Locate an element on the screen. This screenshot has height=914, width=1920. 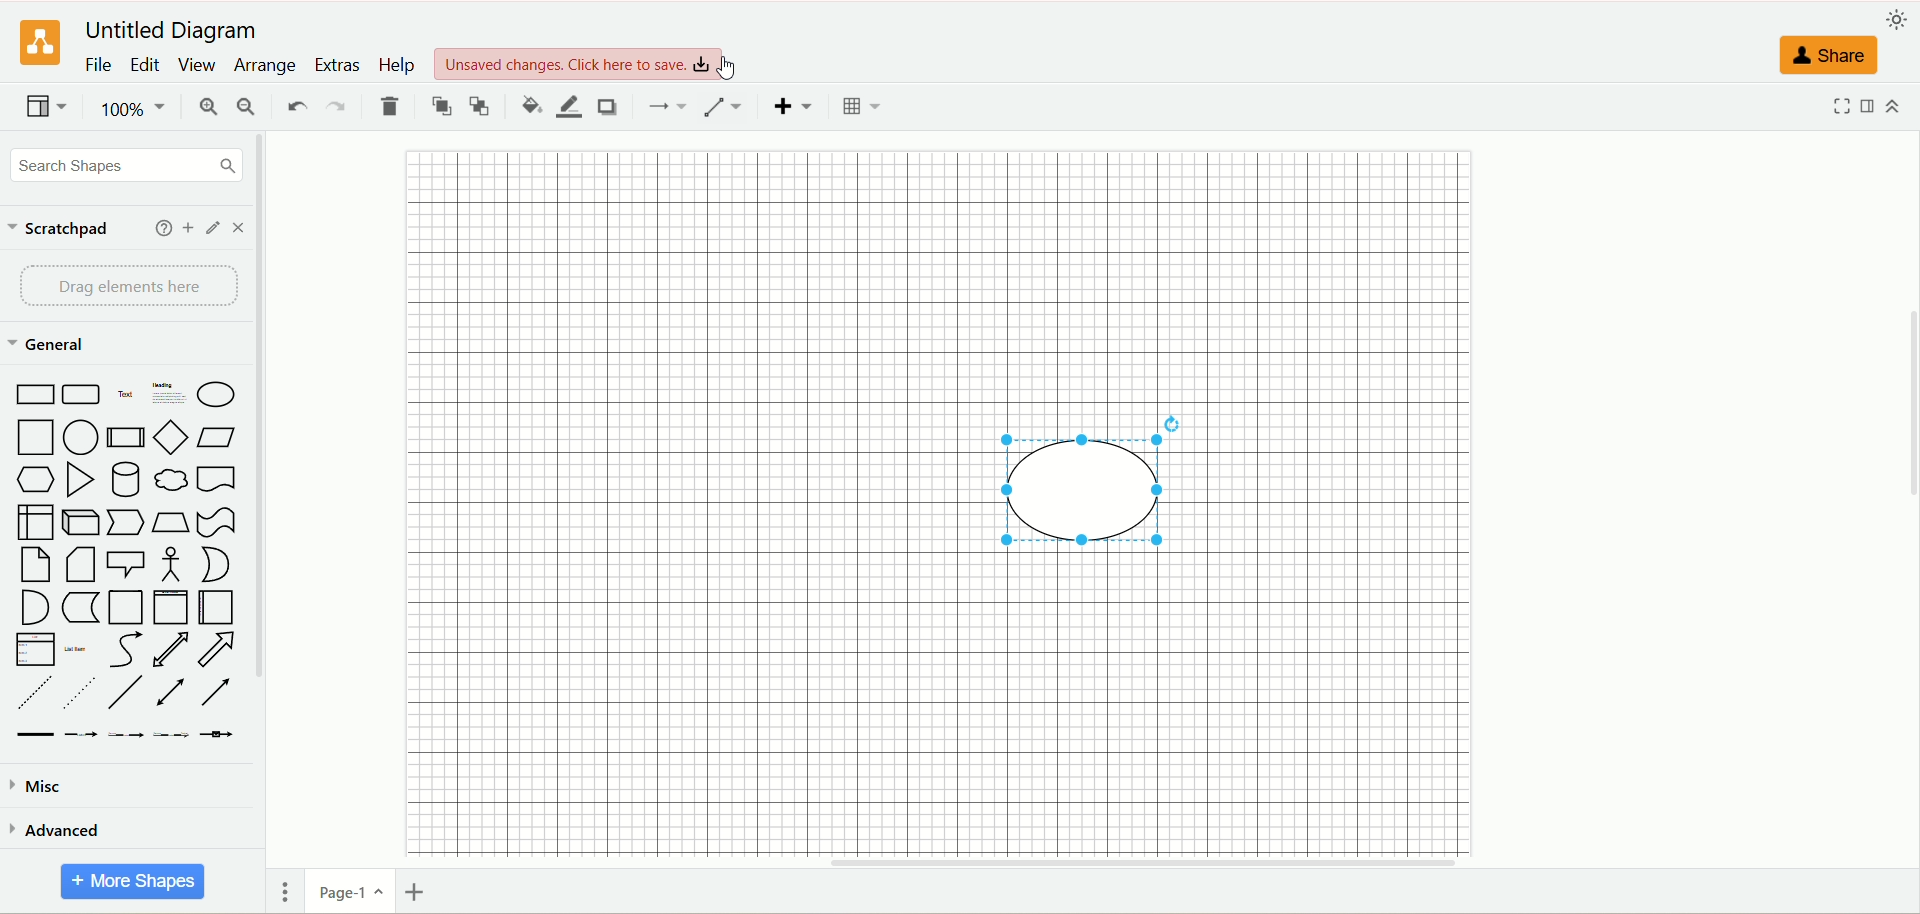
bidirectional arrow is located at coordinates (171, 648).